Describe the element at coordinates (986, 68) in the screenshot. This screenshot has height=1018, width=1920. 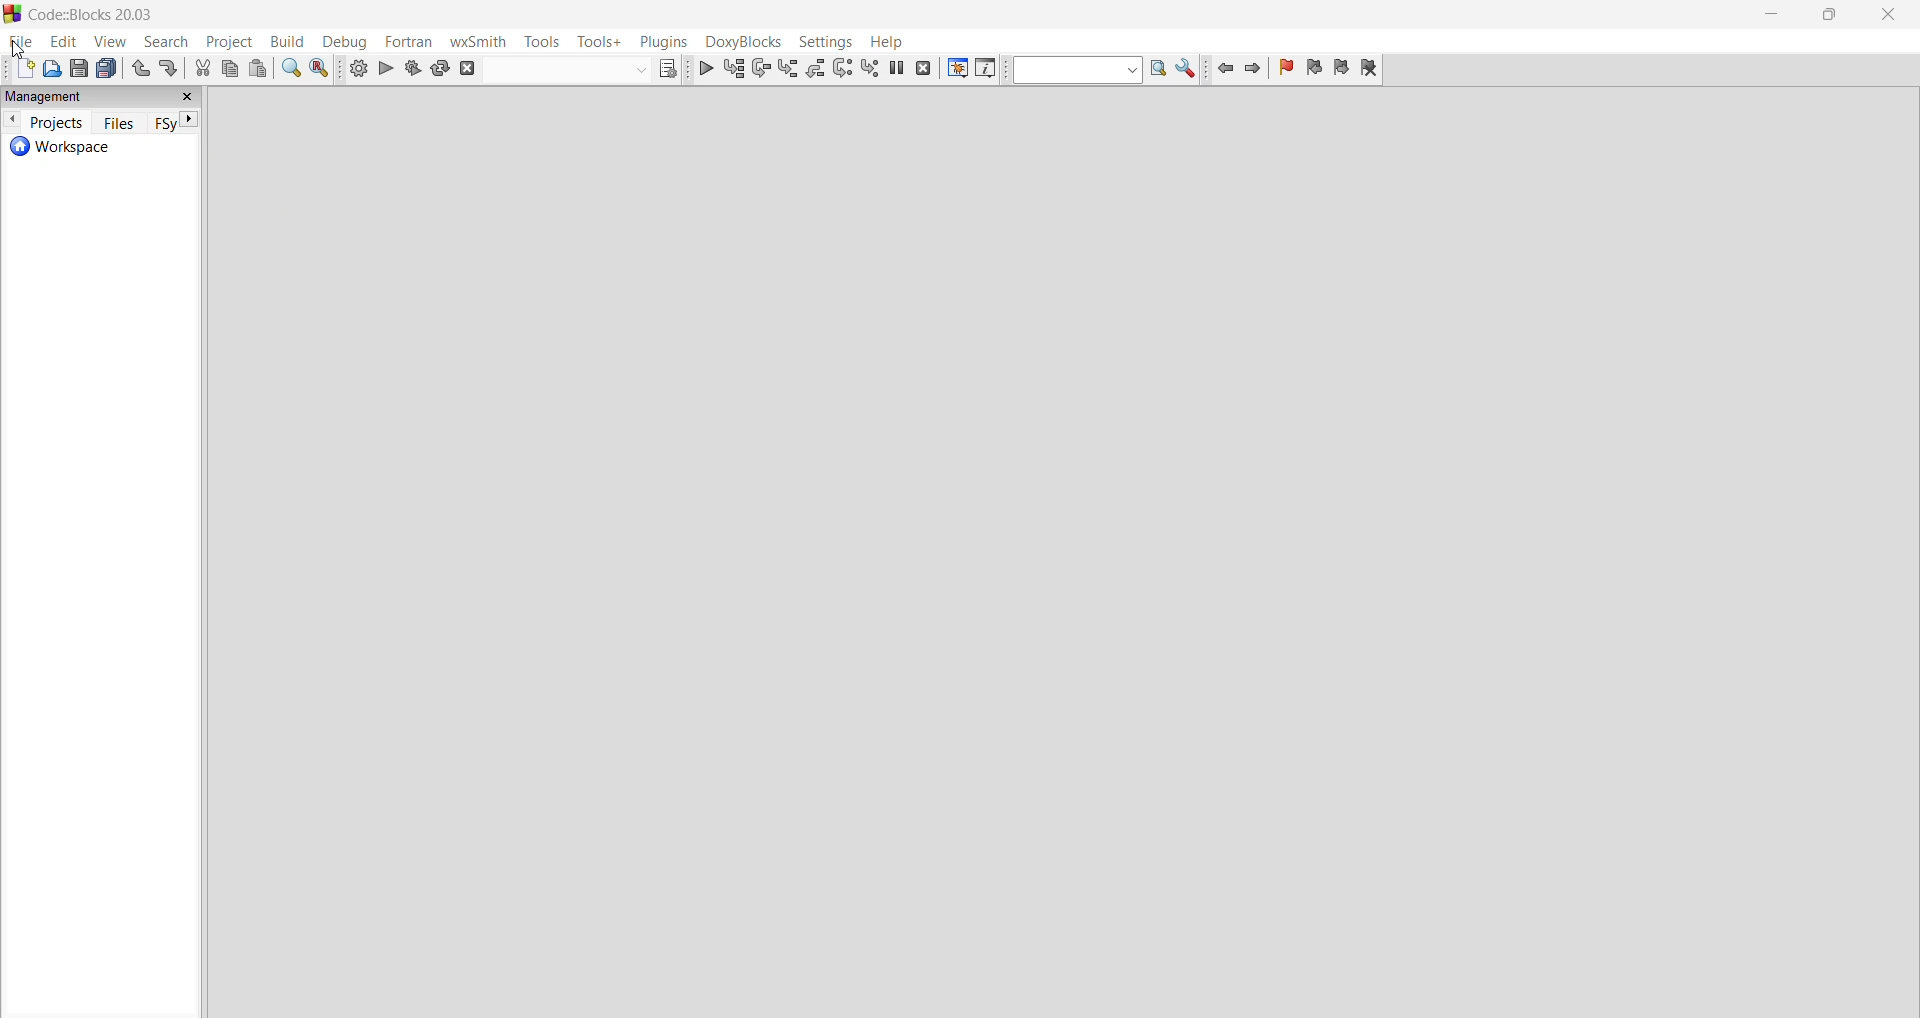
I see `various info` at that location.